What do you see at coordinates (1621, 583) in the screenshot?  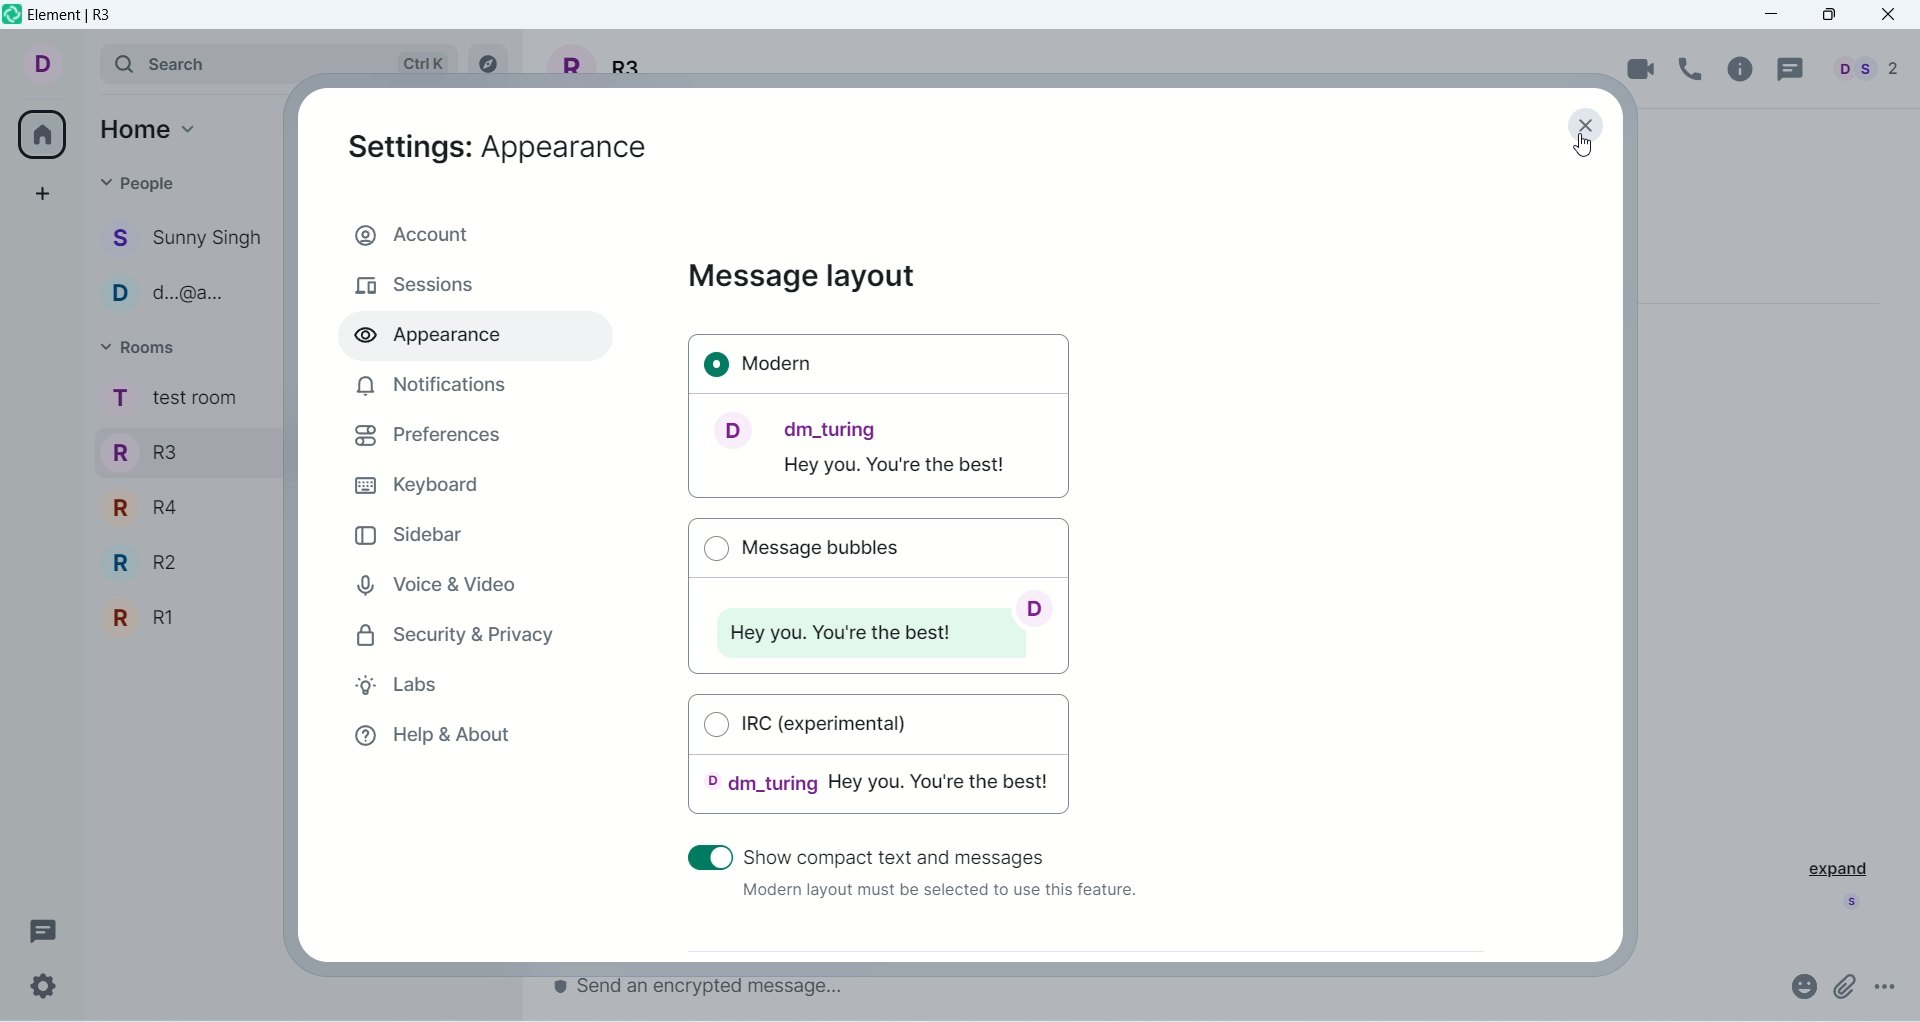 I see `vertical scroll bar` at bounding box center [1621, 583].